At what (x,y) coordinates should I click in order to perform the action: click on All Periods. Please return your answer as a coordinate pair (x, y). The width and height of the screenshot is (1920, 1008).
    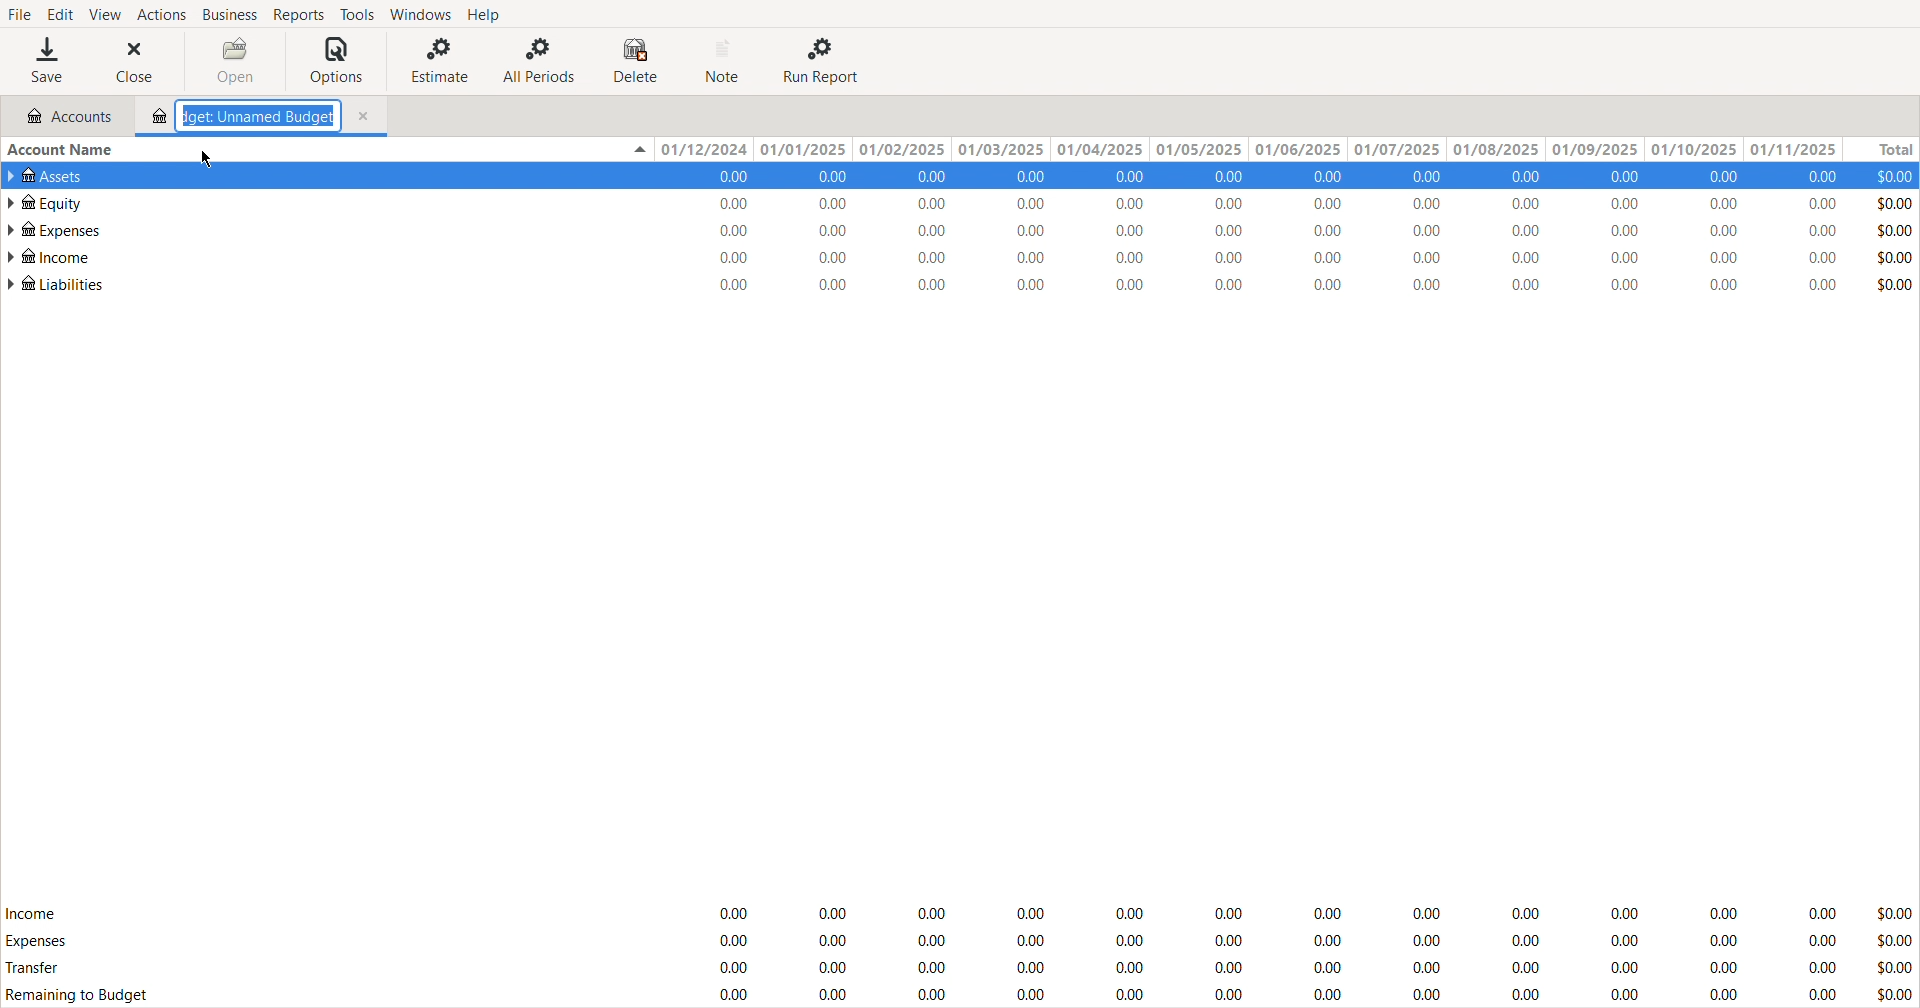
    Looking at the image, I should click on (541, 60).